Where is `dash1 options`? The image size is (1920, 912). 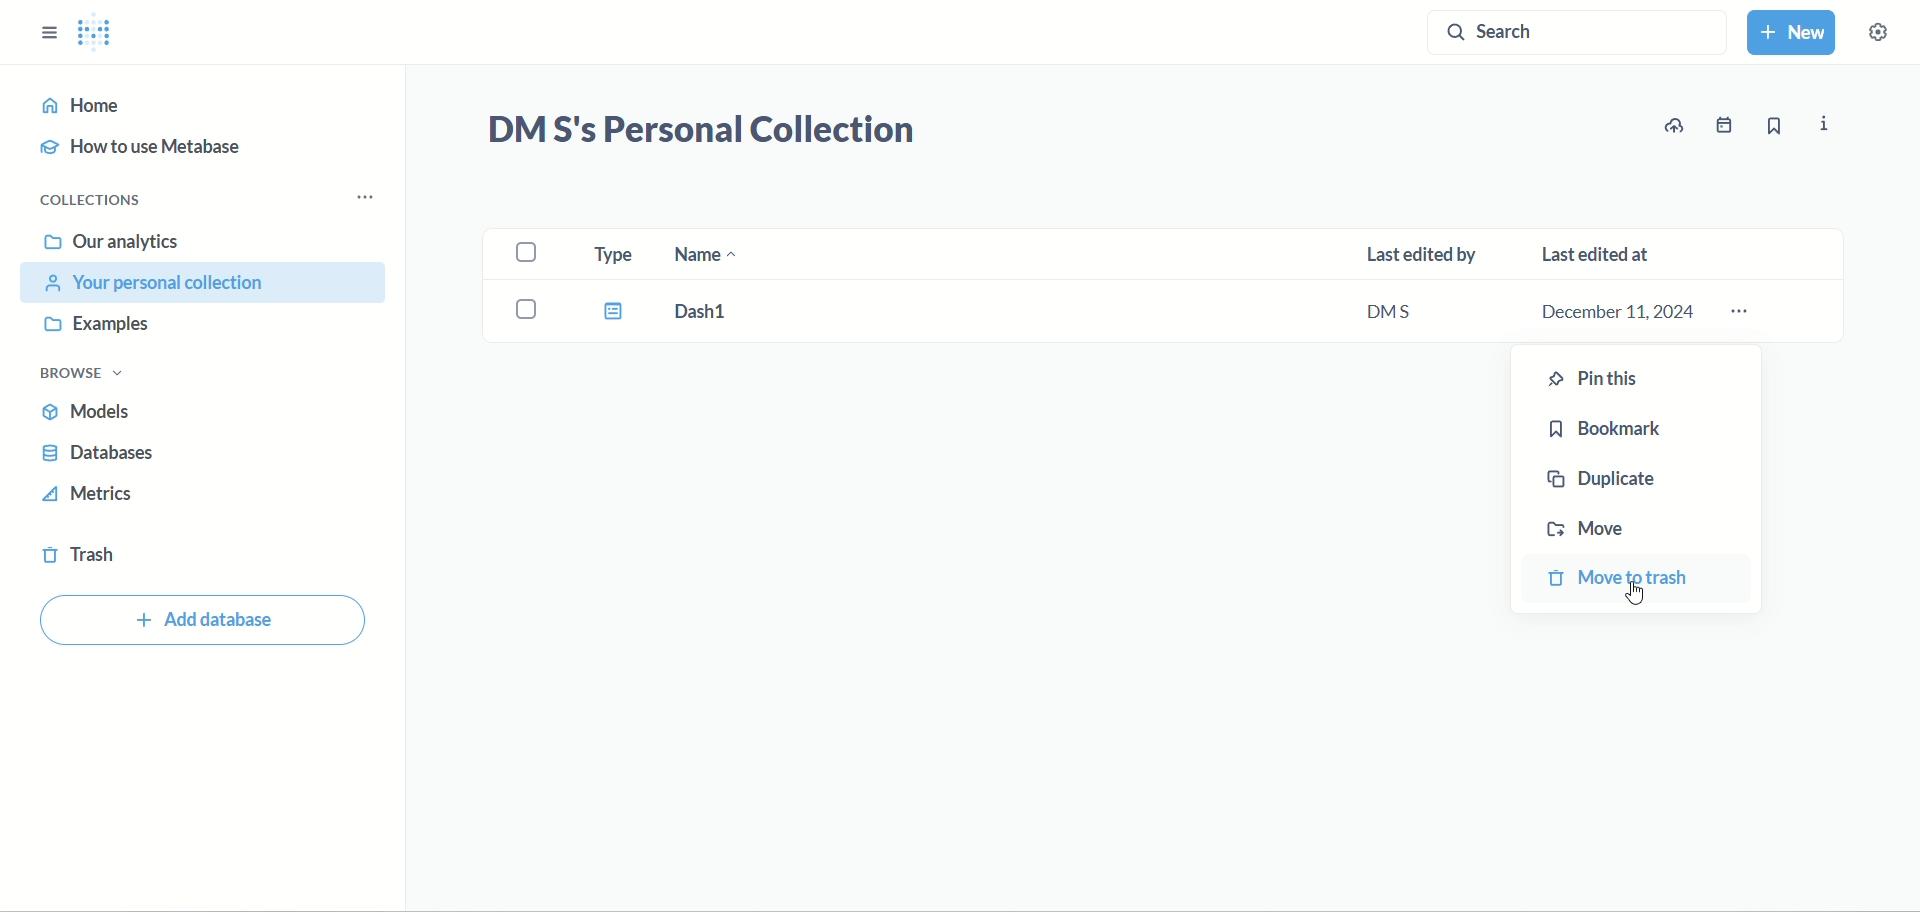
dash1 options is located at coordinates (1741, 312).